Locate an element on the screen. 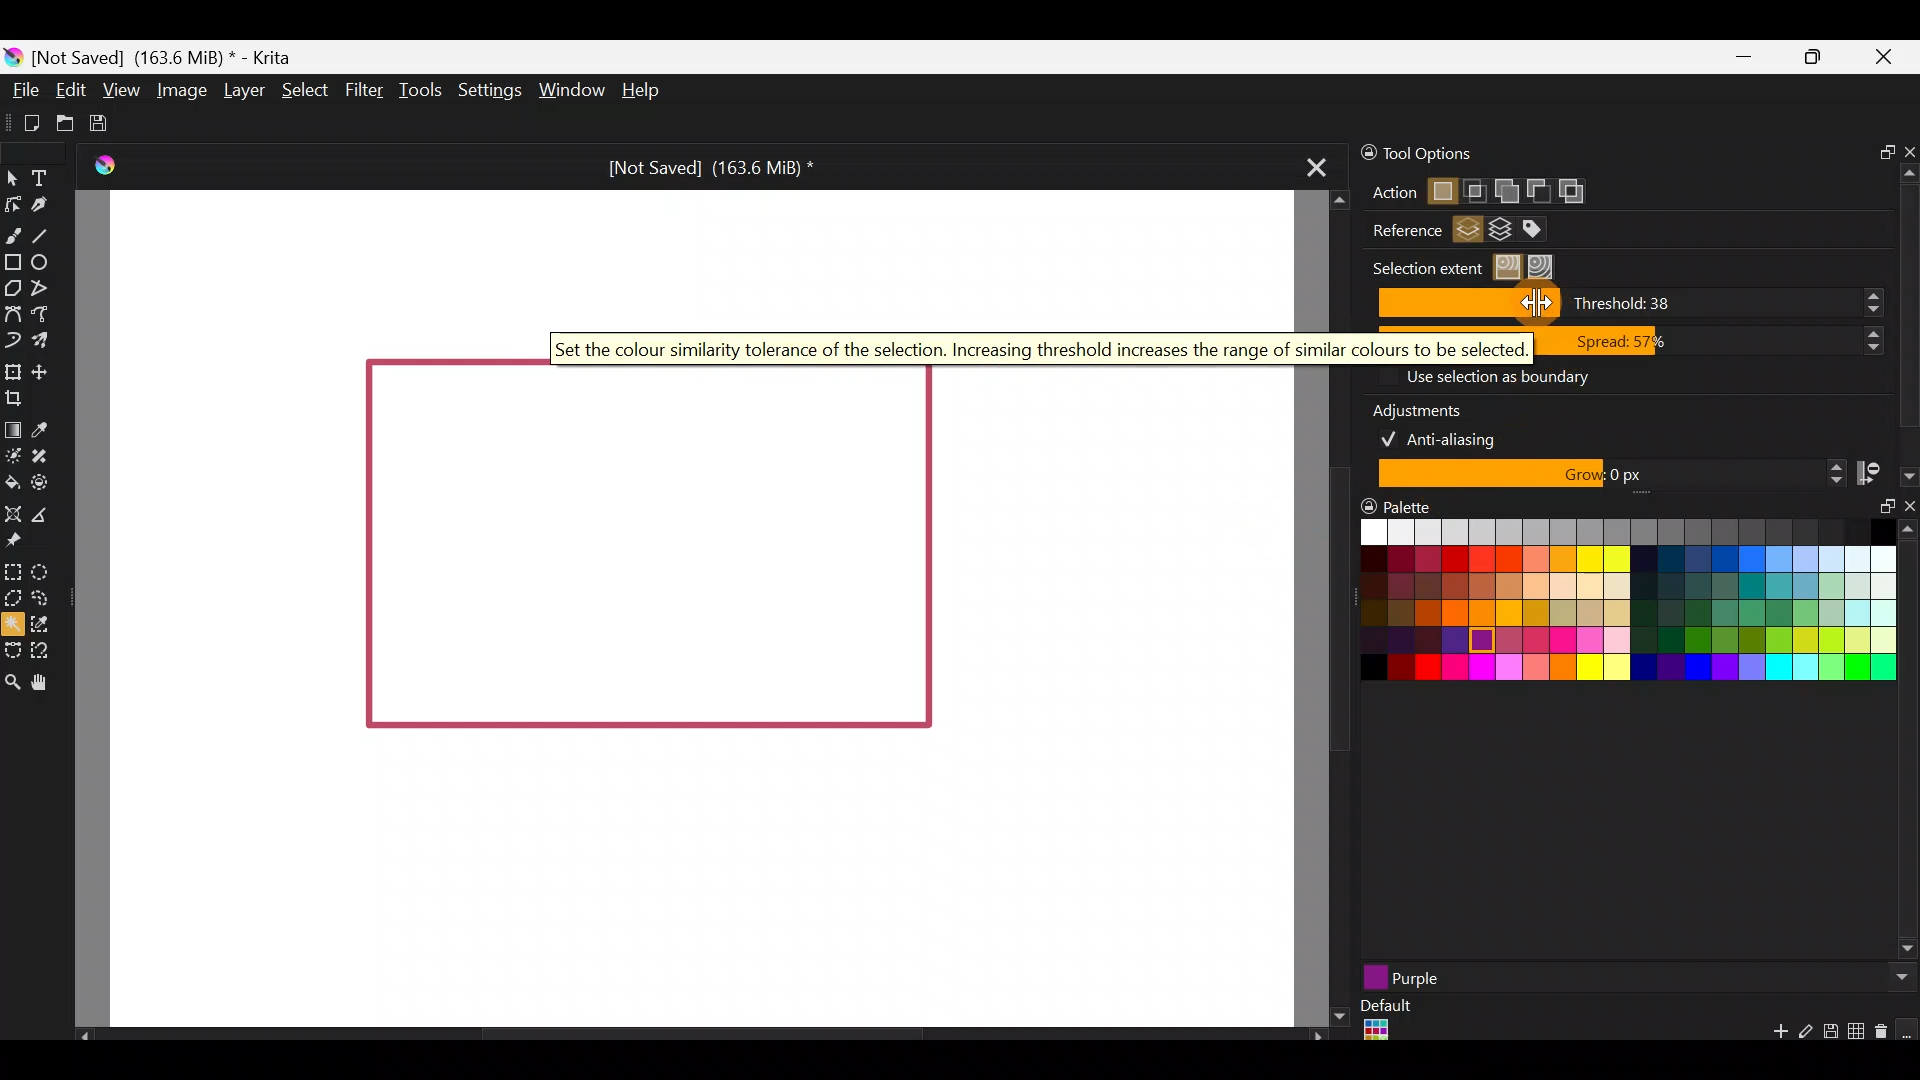 The width and height of the screenshot is (1920, 1080). Close tab is located at coordinates (1317, 173).